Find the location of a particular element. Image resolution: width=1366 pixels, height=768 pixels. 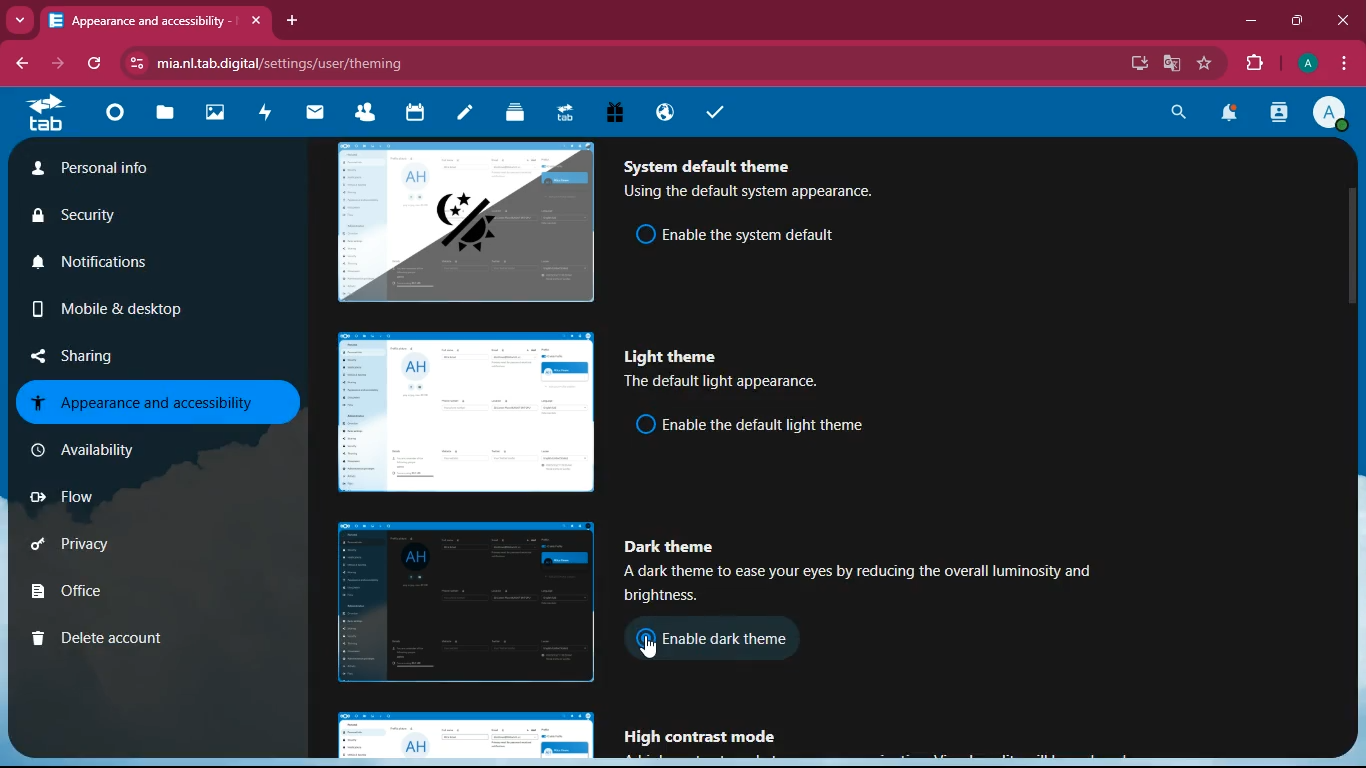

description is located at coordinates (725, 383).